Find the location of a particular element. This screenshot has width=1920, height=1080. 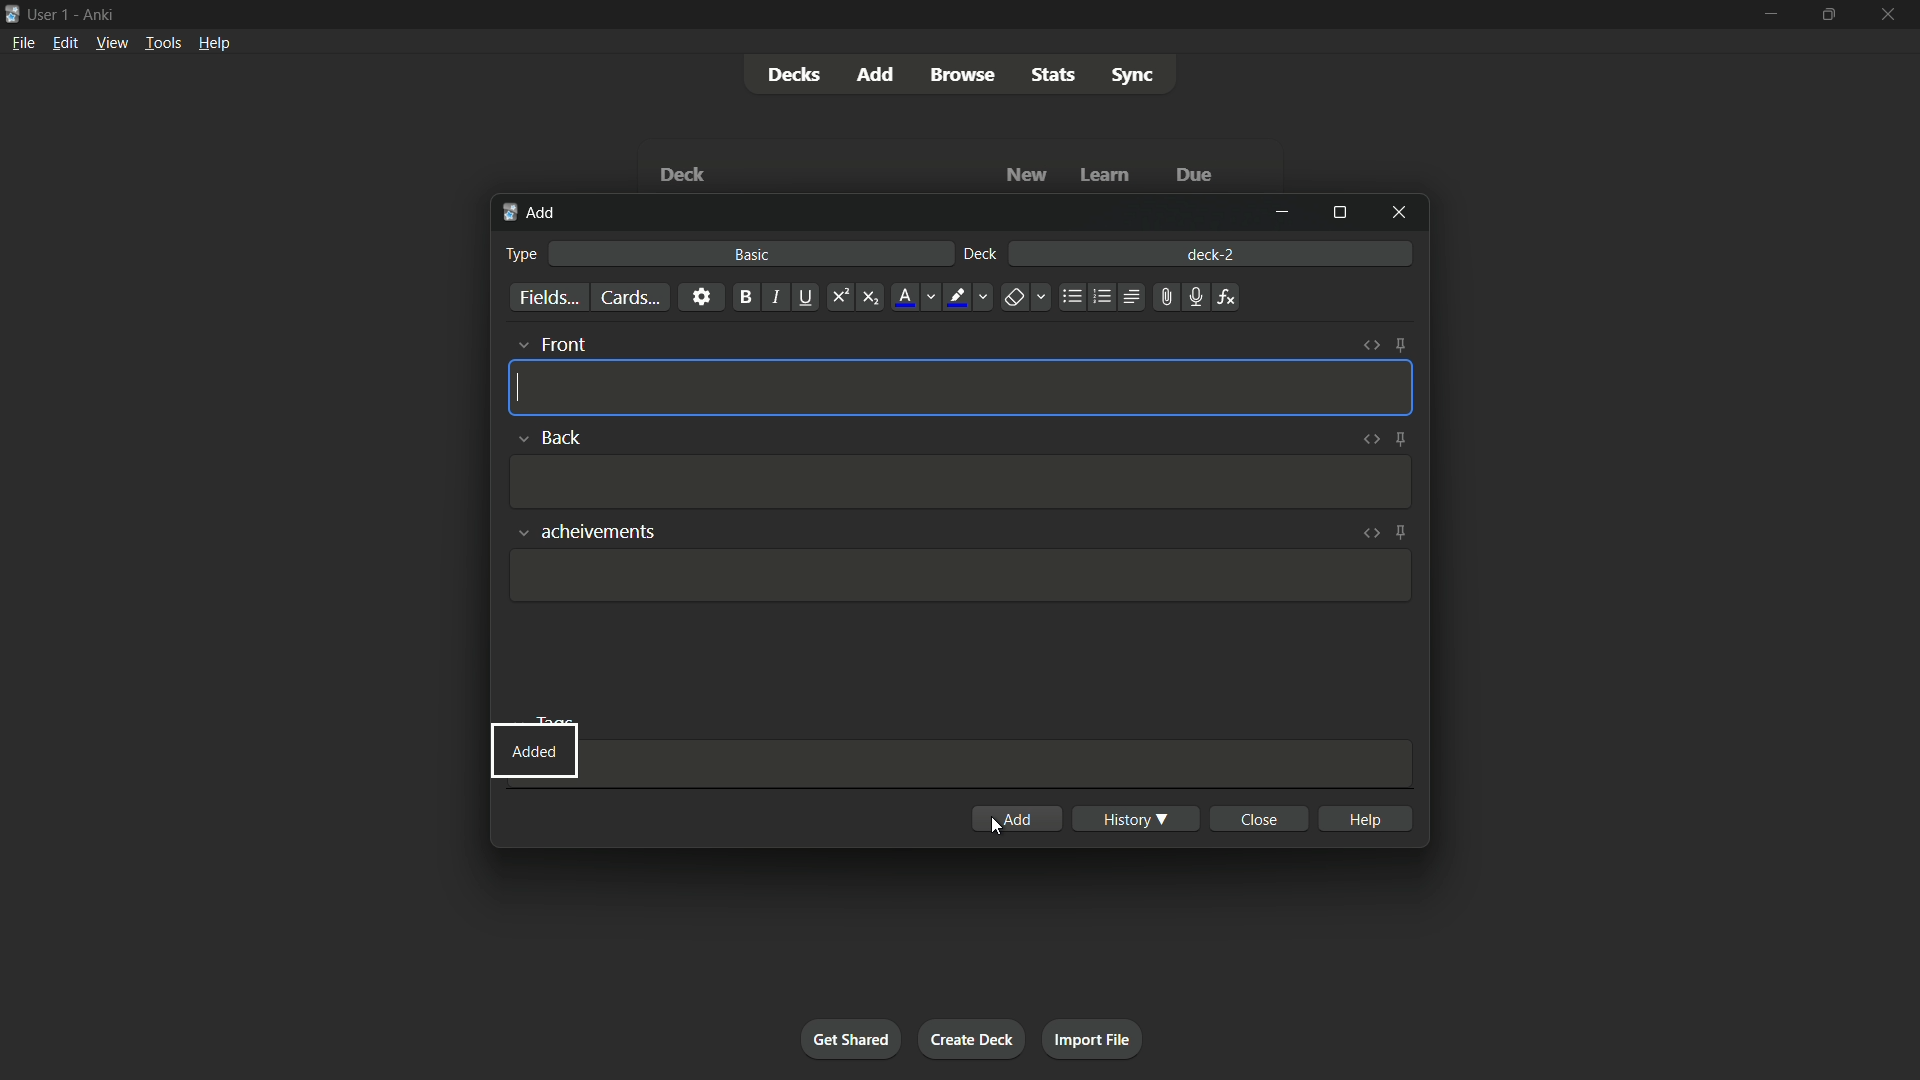

decks is located at coordinates (791, 74).